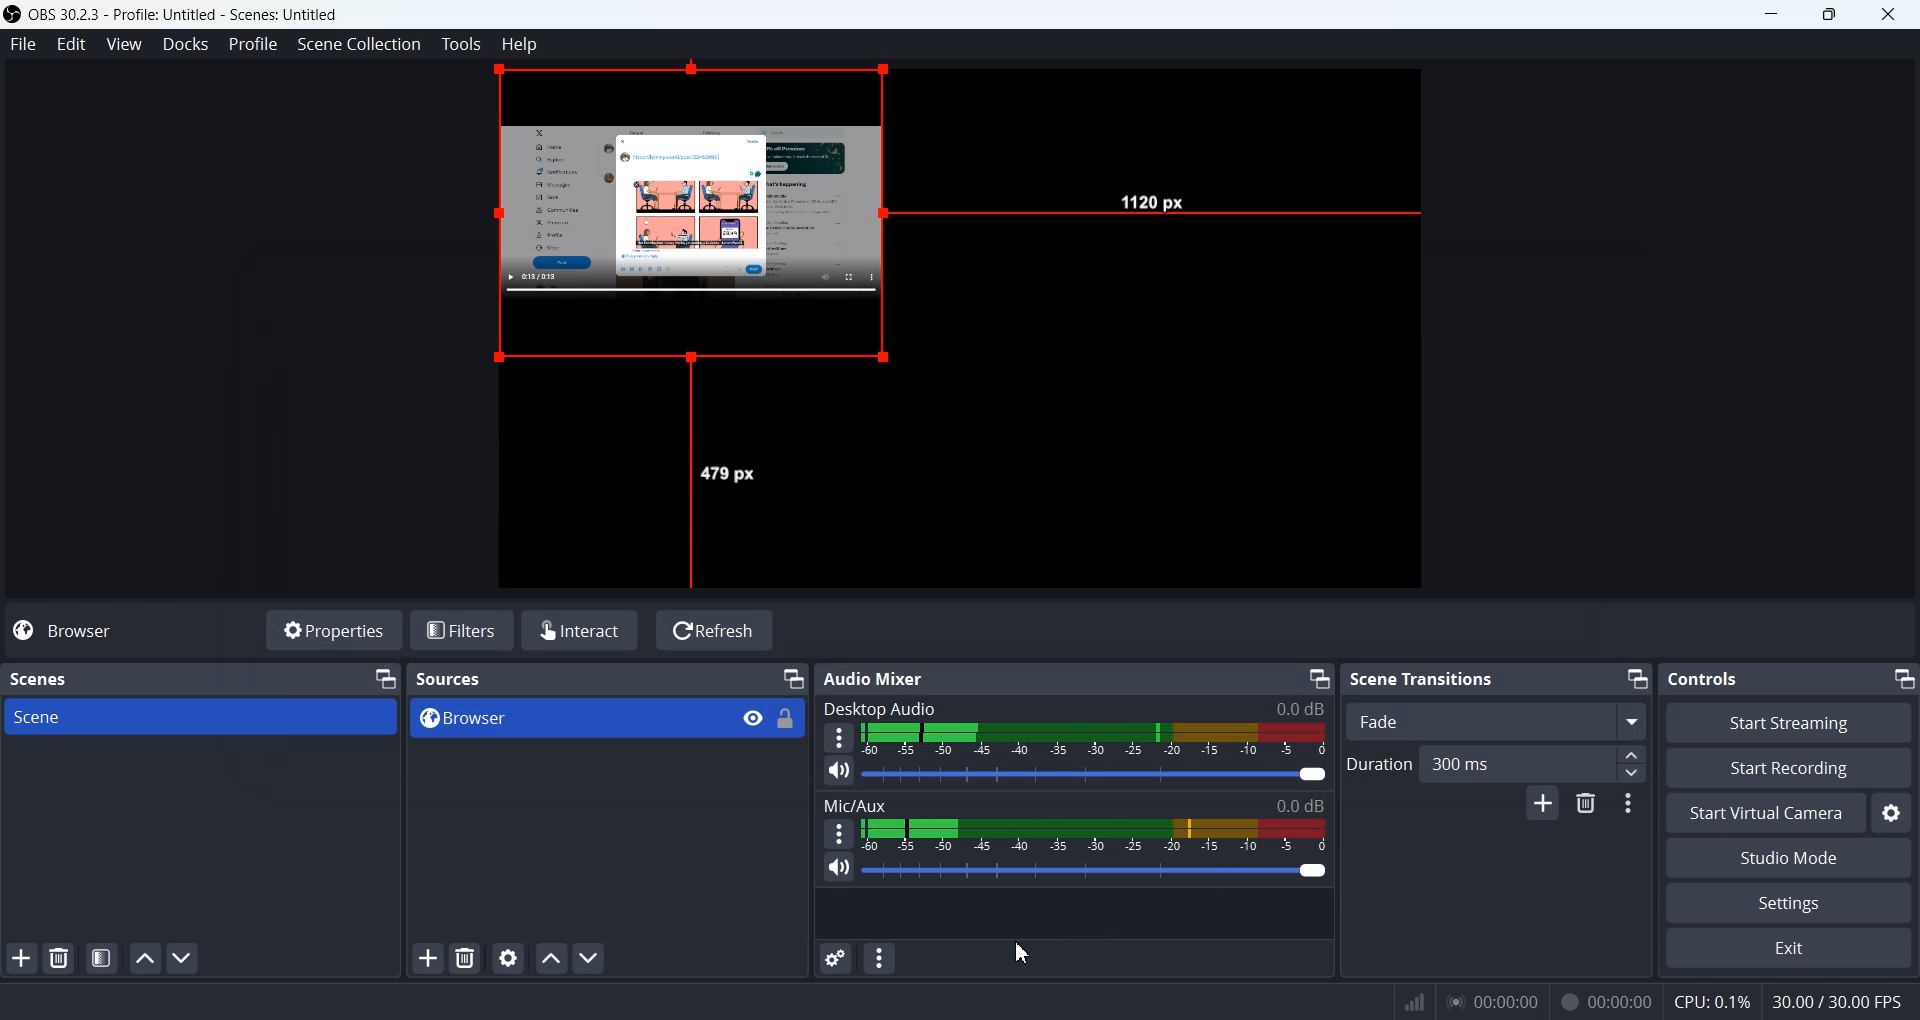  I want to click on Filters, so click(465, 629).